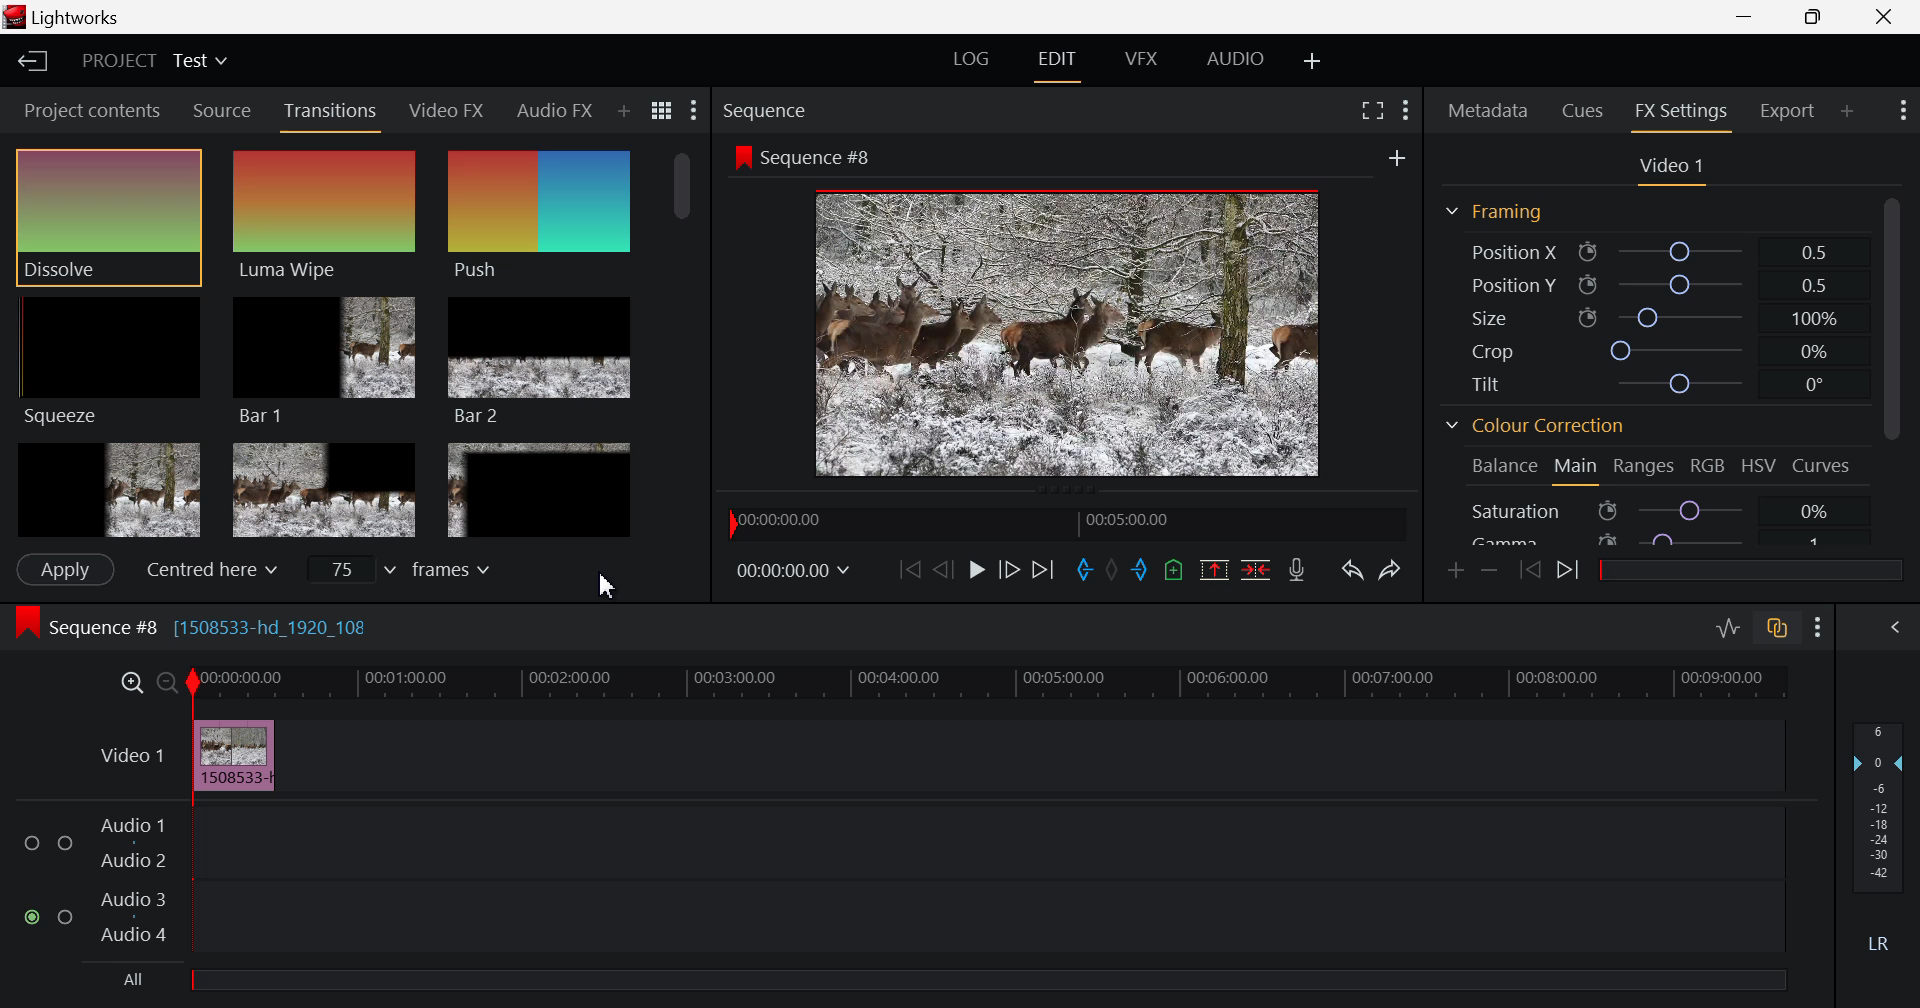 The width and height of the screenshot is (1920, 1008). Describe the element at coordinates (660, 111) in the screenshot. I see `toggle list and title view` at that location.